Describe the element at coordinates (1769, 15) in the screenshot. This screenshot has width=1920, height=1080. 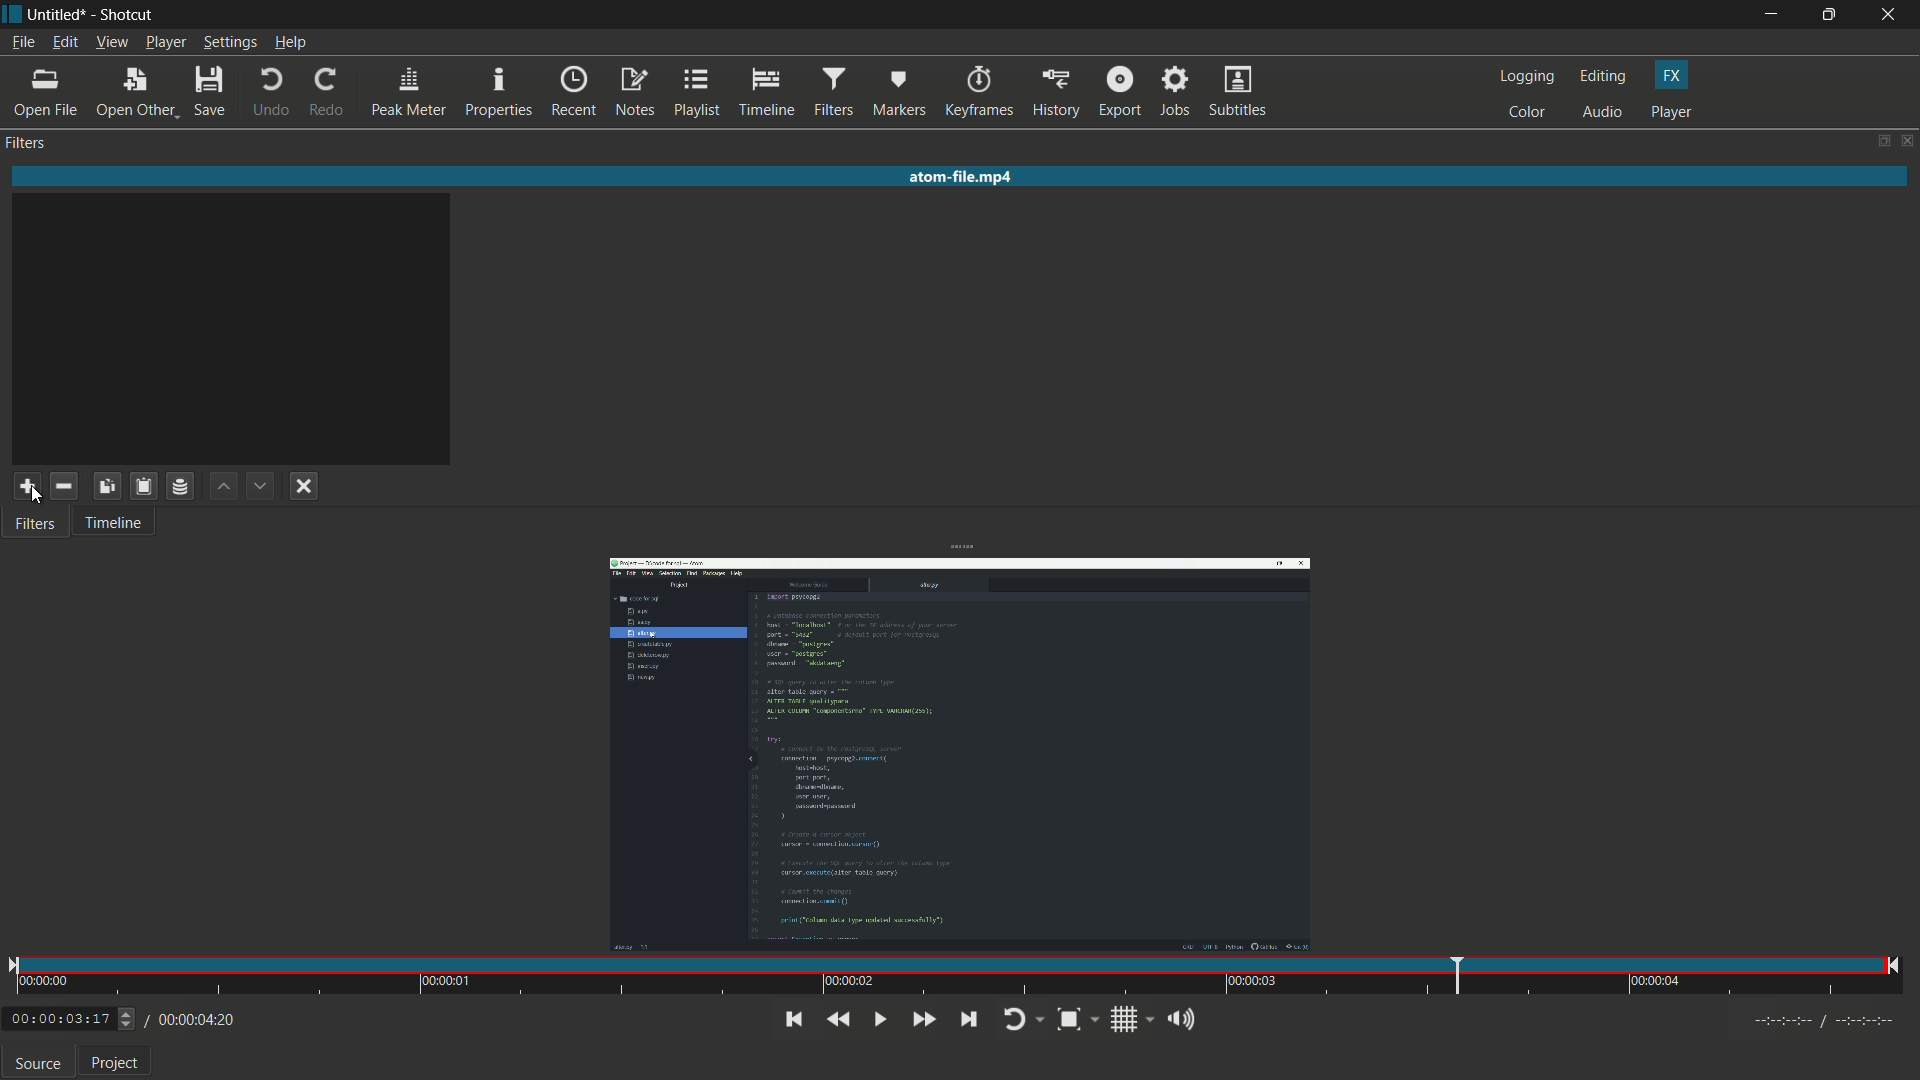
I see `minimize` at that location.